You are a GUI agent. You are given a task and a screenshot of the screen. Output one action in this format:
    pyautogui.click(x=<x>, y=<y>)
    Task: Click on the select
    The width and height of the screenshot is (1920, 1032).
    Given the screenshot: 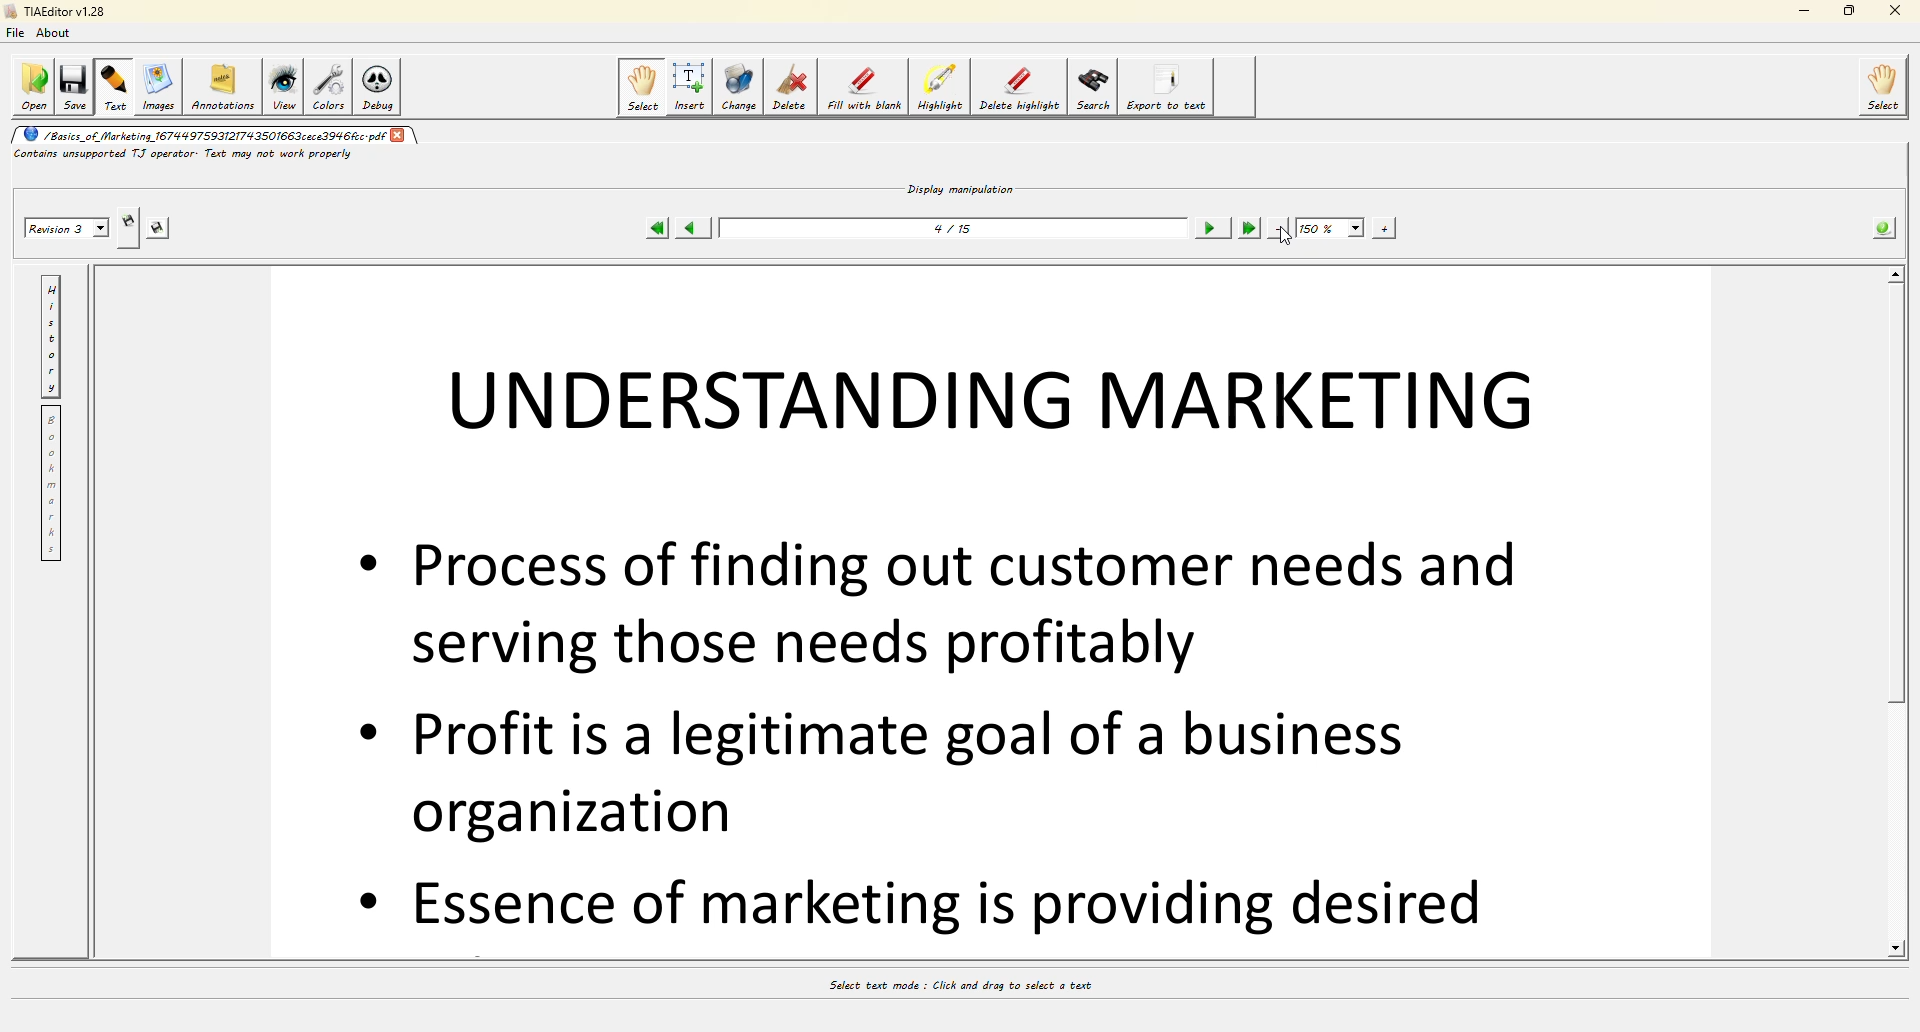 What is the action you would take?
    pyautogui.click(x=1881, y=87)
    